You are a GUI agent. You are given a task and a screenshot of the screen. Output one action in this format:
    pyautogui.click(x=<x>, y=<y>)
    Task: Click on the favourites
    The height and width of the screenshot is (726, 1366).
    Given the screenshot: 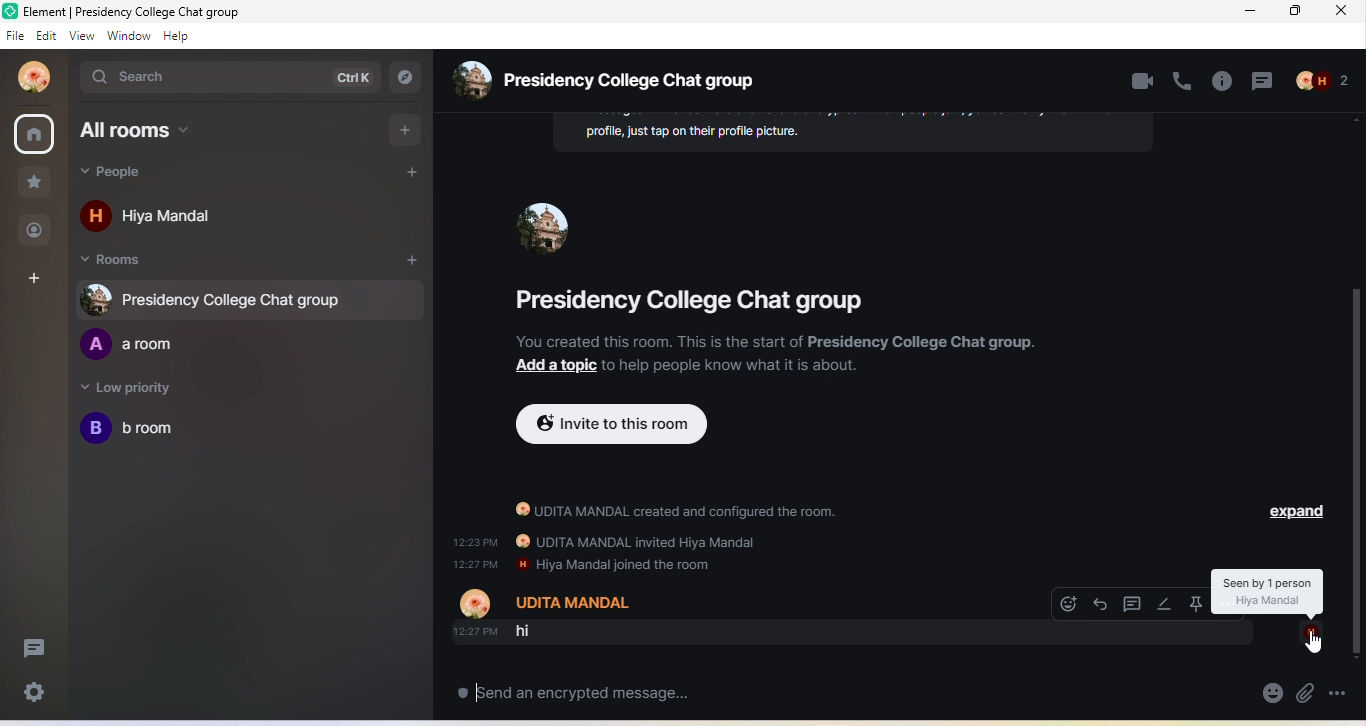 What is the action you would take?
    pyautogui.click(x=33, y=184)
    